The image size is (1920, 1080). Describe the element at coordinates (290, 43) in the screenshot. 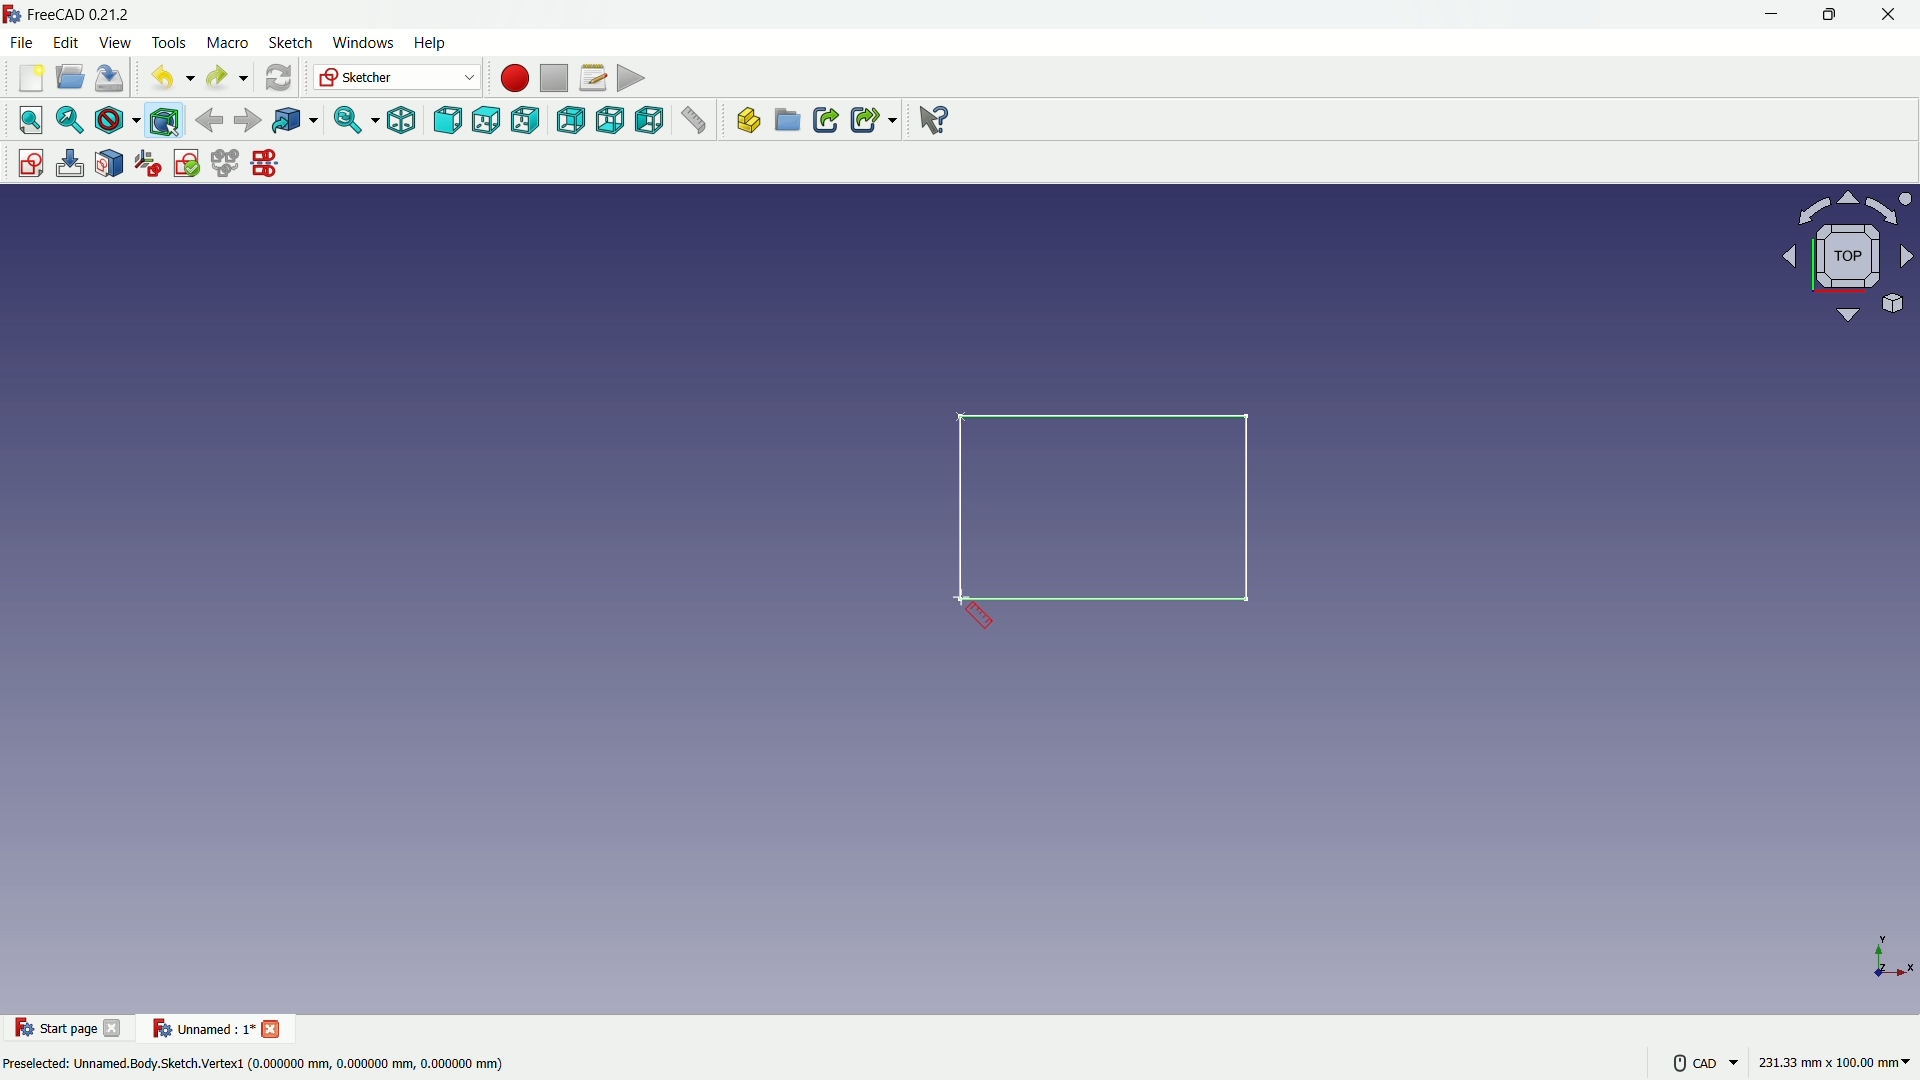

I see `sketch menu` at that location.